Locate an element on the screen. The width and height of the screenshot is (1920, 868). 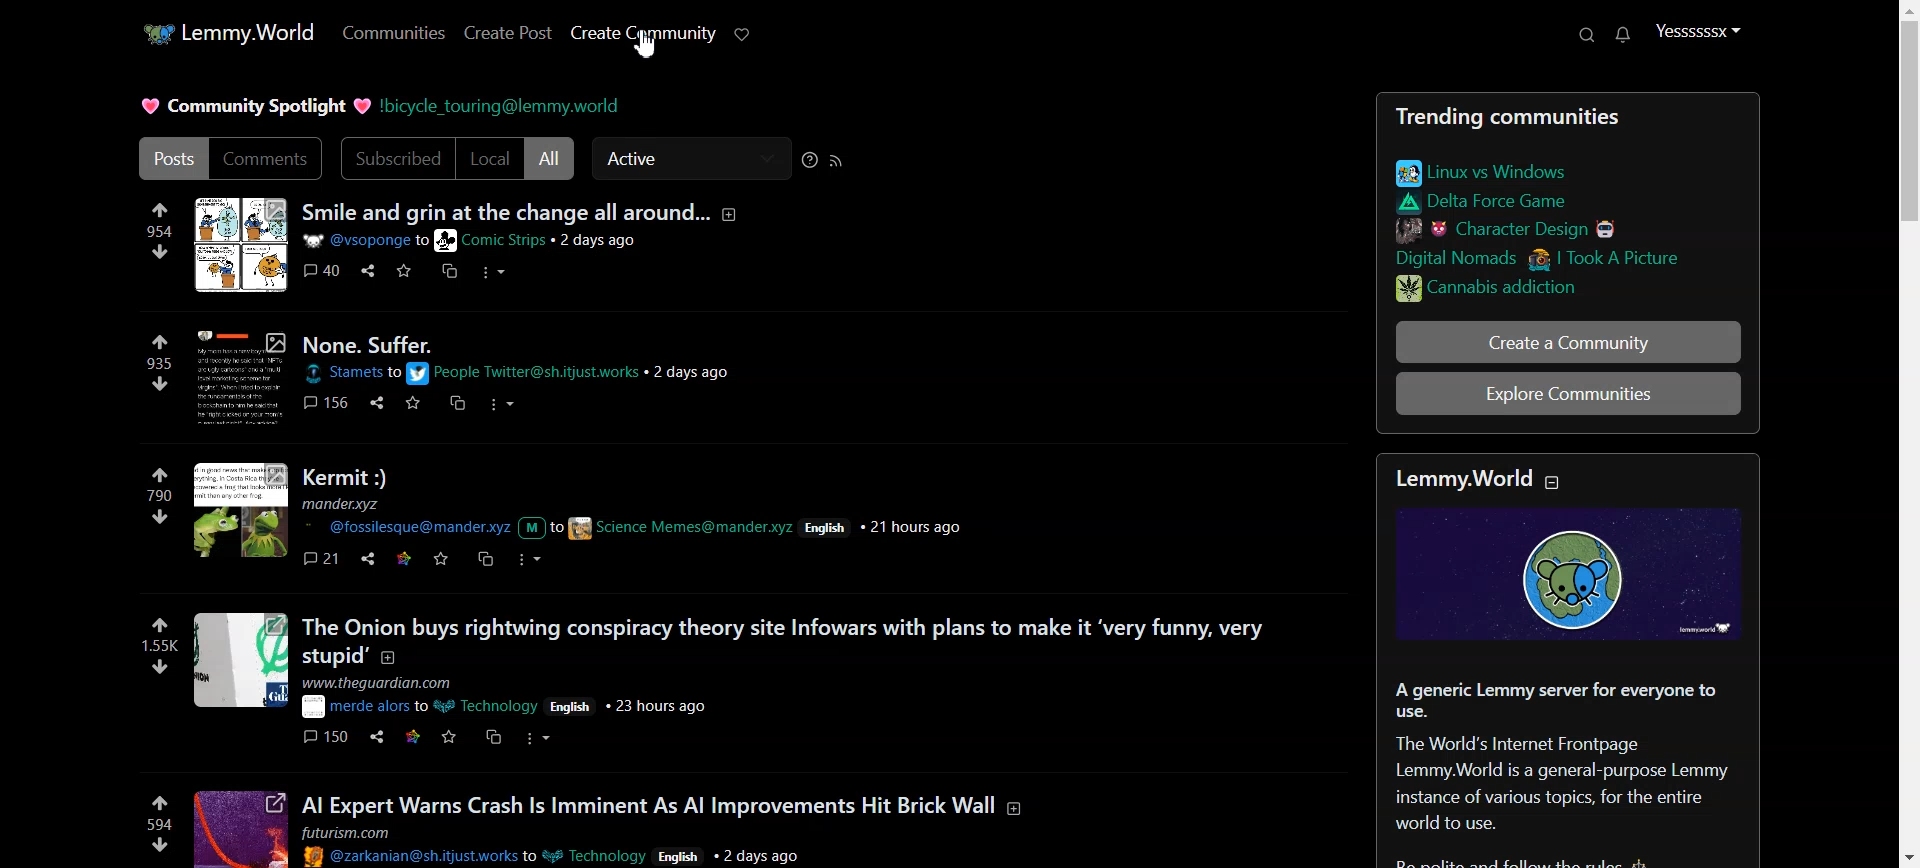
save is located at coordinates (450, 736).